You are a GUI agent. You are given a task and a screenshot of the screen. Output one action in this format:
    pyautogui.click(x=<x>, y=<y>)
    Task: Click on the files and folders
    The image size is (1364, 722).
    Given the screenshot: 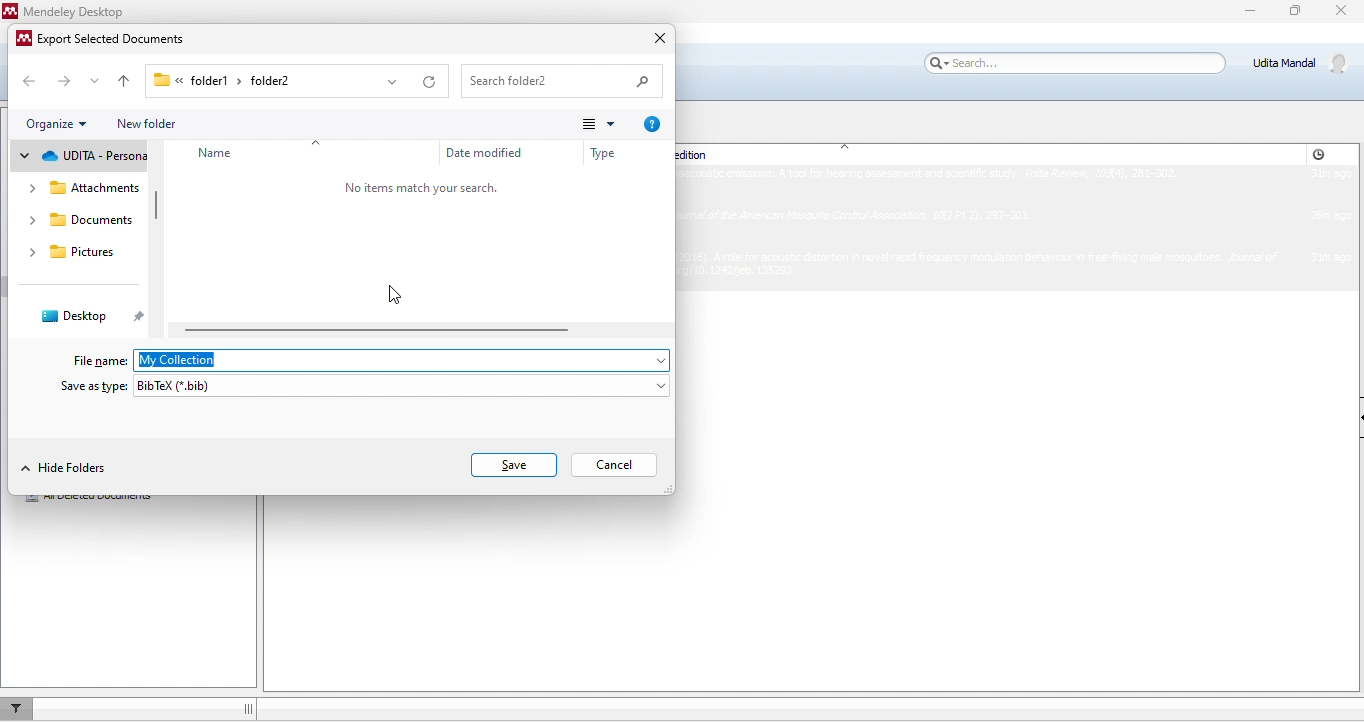 What is the action you would take?
    pyautogui.click(x=82, y=187)
    